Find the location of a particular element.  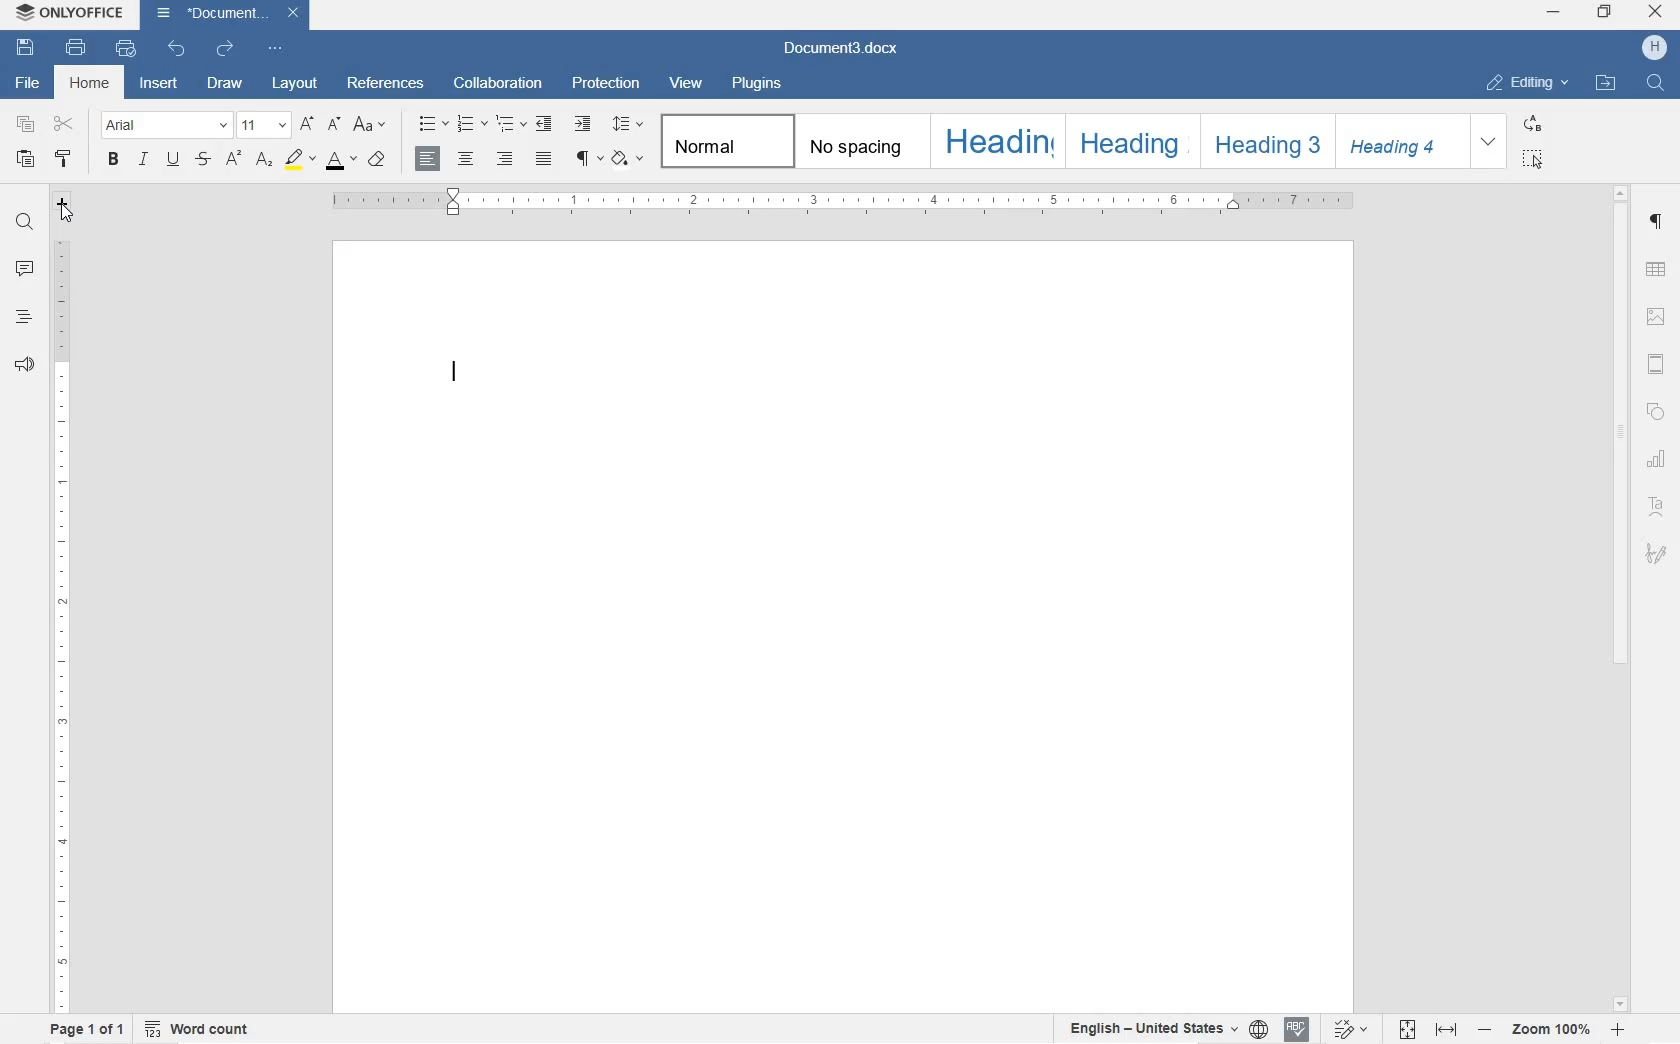

PARAGRAPH SETTINGS is located at coordinates (587, 160).